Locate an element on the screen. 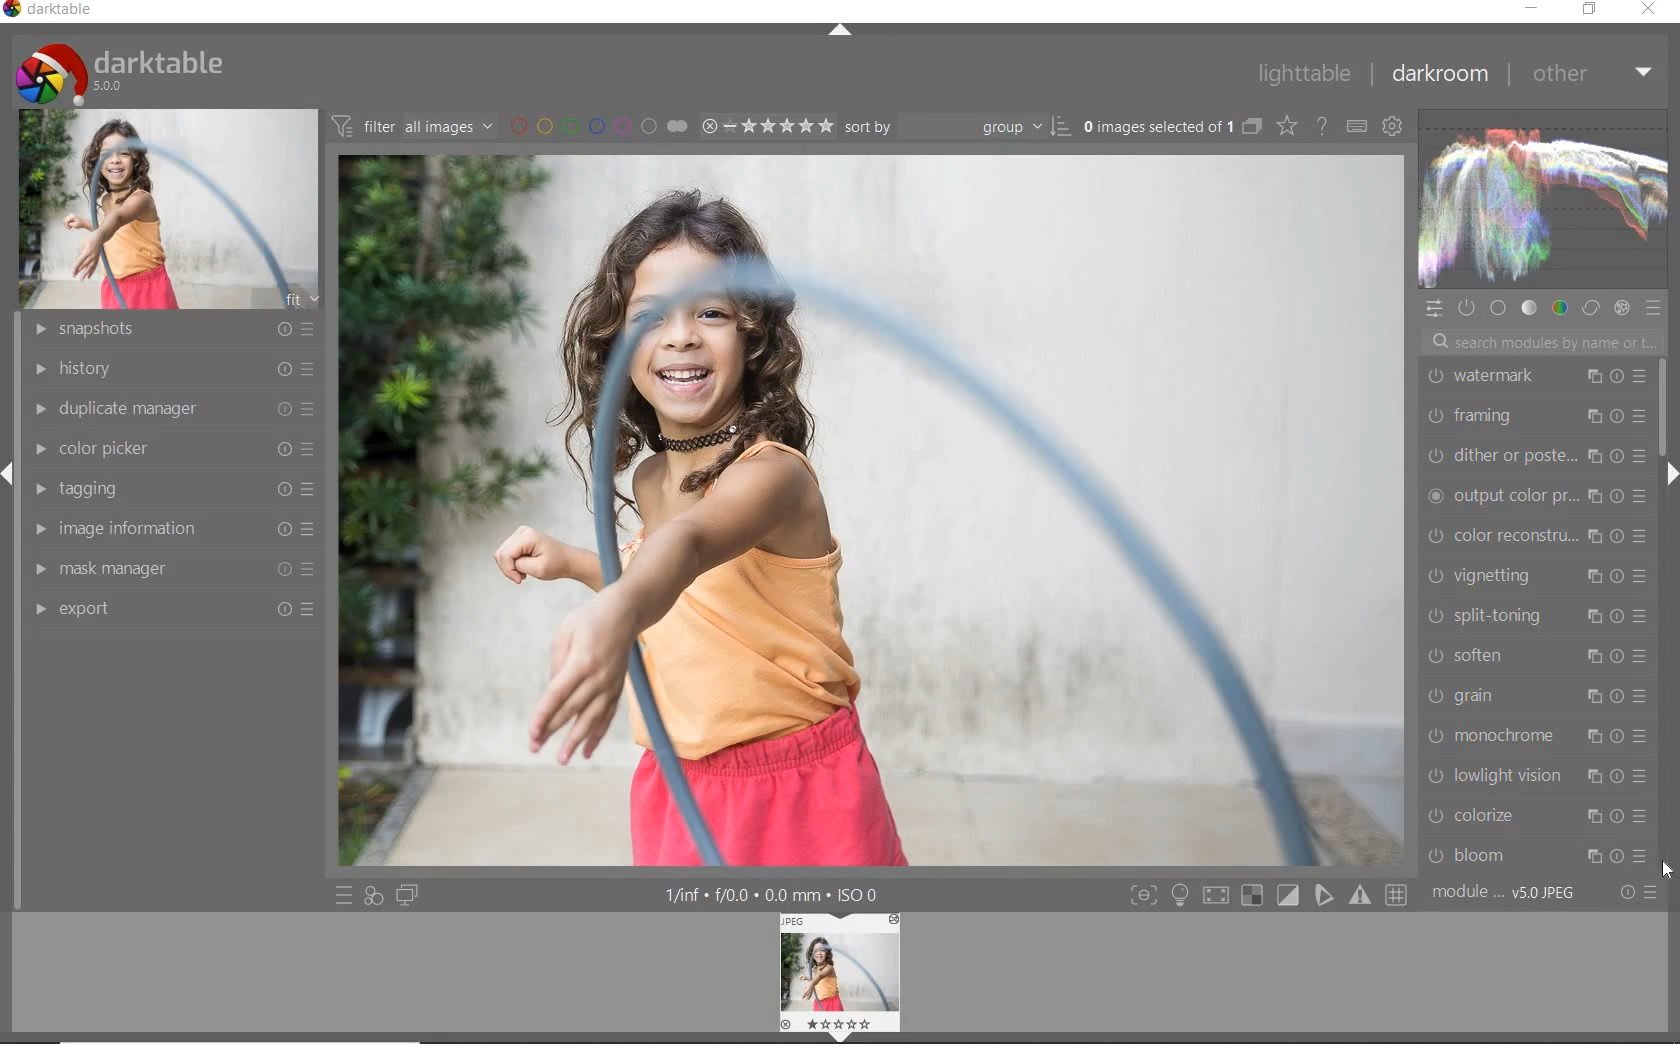  toggle mode  is located at coordinates (1362, 896).